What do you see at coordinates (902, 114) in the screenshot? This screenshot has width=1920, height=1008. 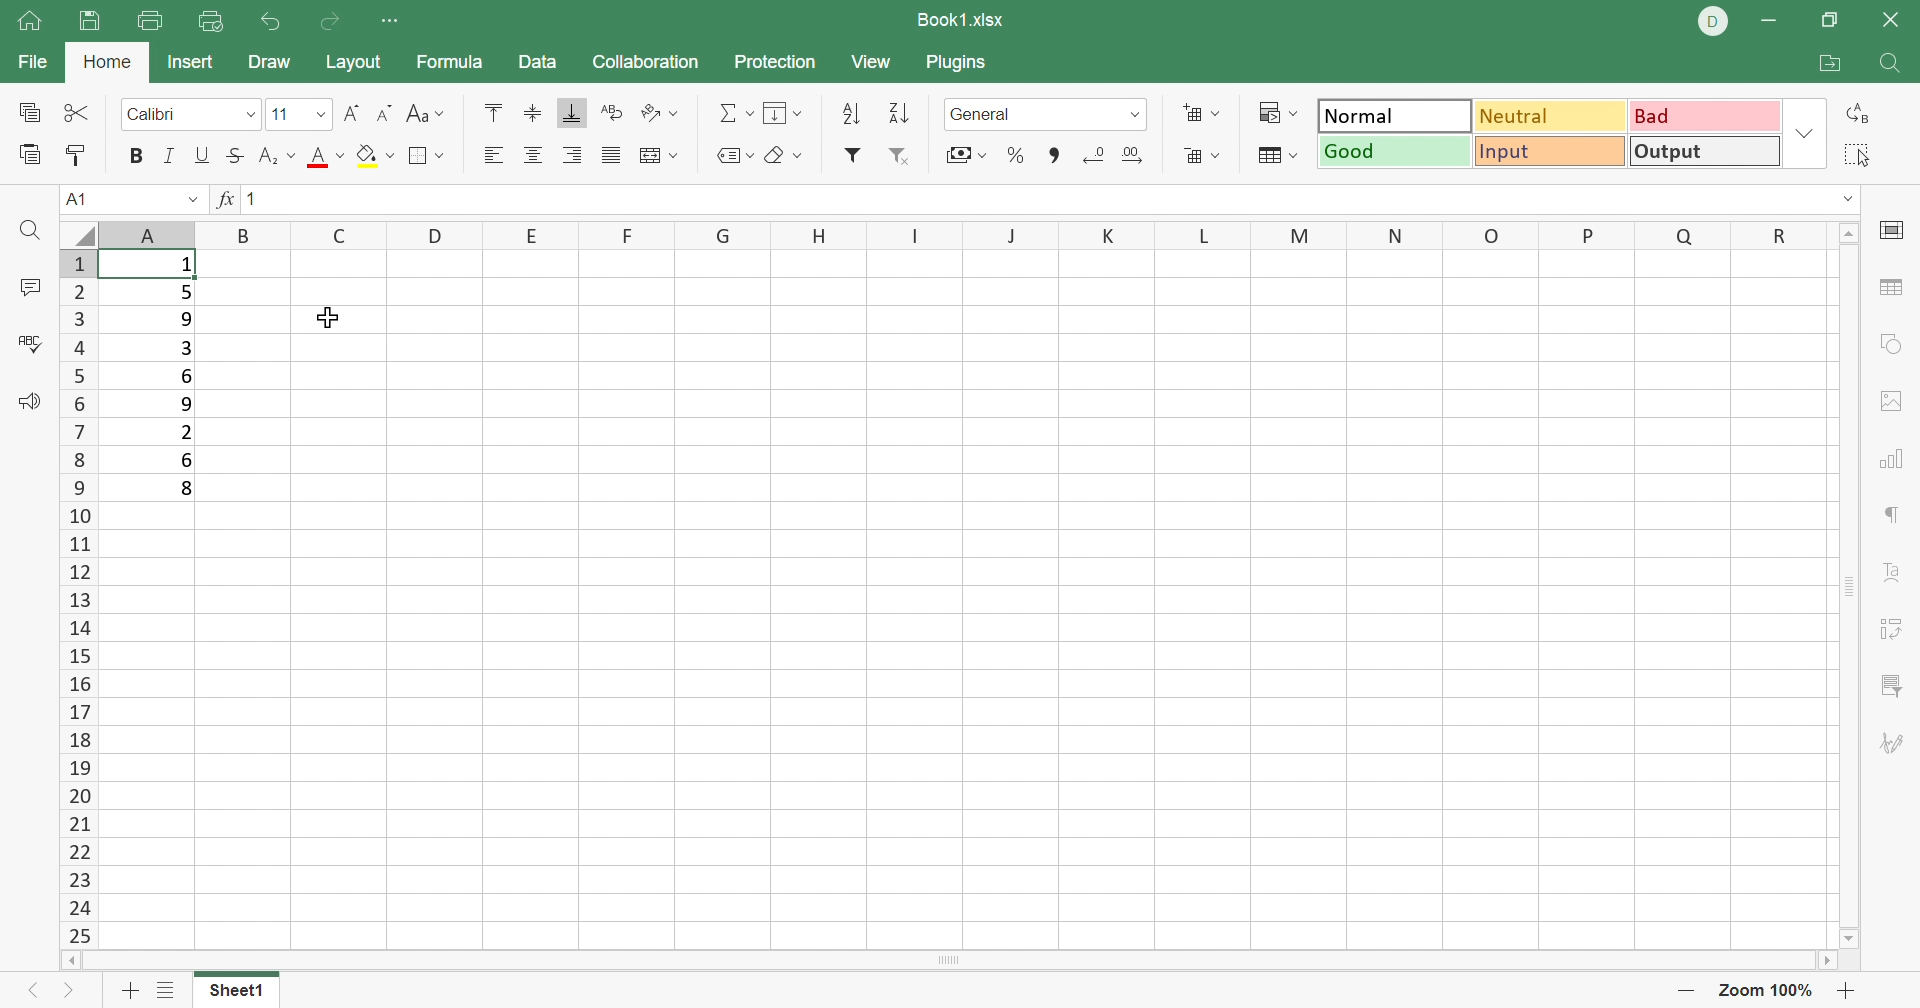 I see `Descending order` at bounding box center [902, 114].